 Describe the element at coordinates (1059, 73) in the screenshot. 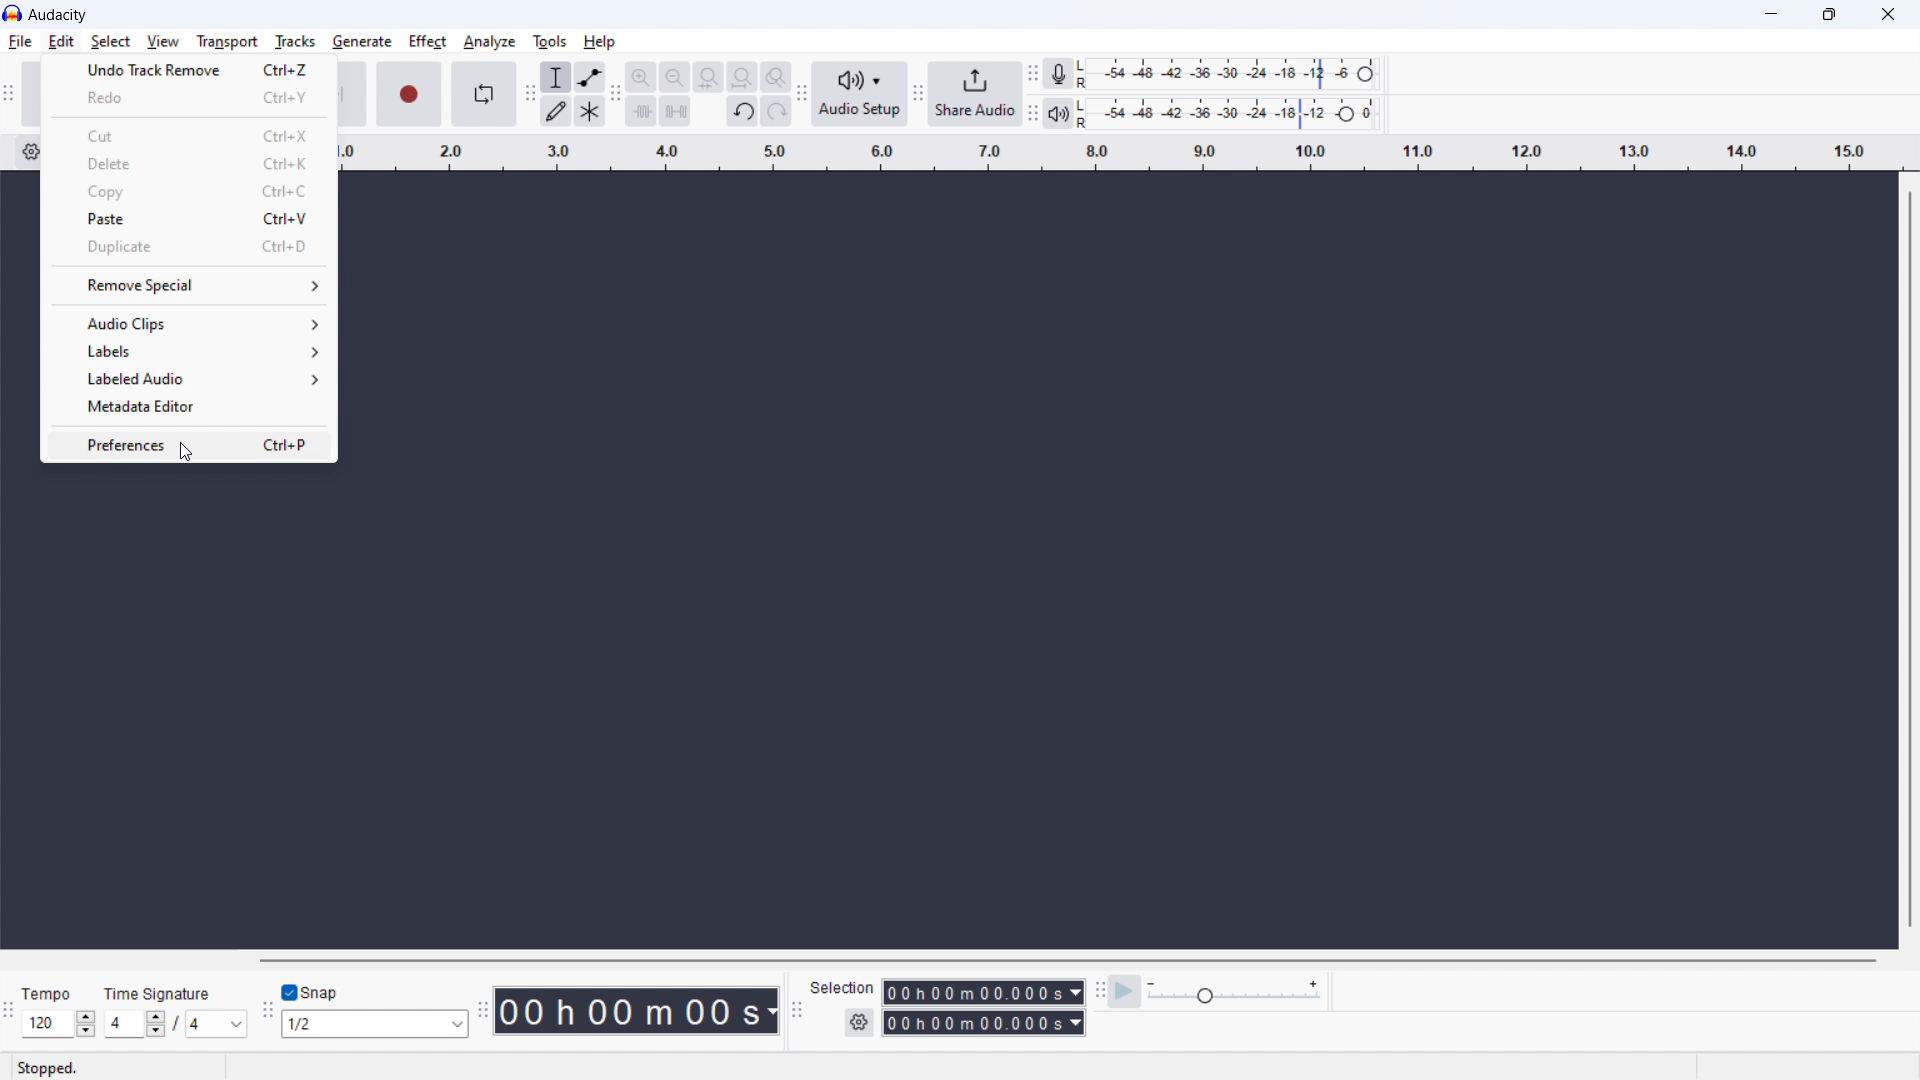

I see `recording meter` at that location.